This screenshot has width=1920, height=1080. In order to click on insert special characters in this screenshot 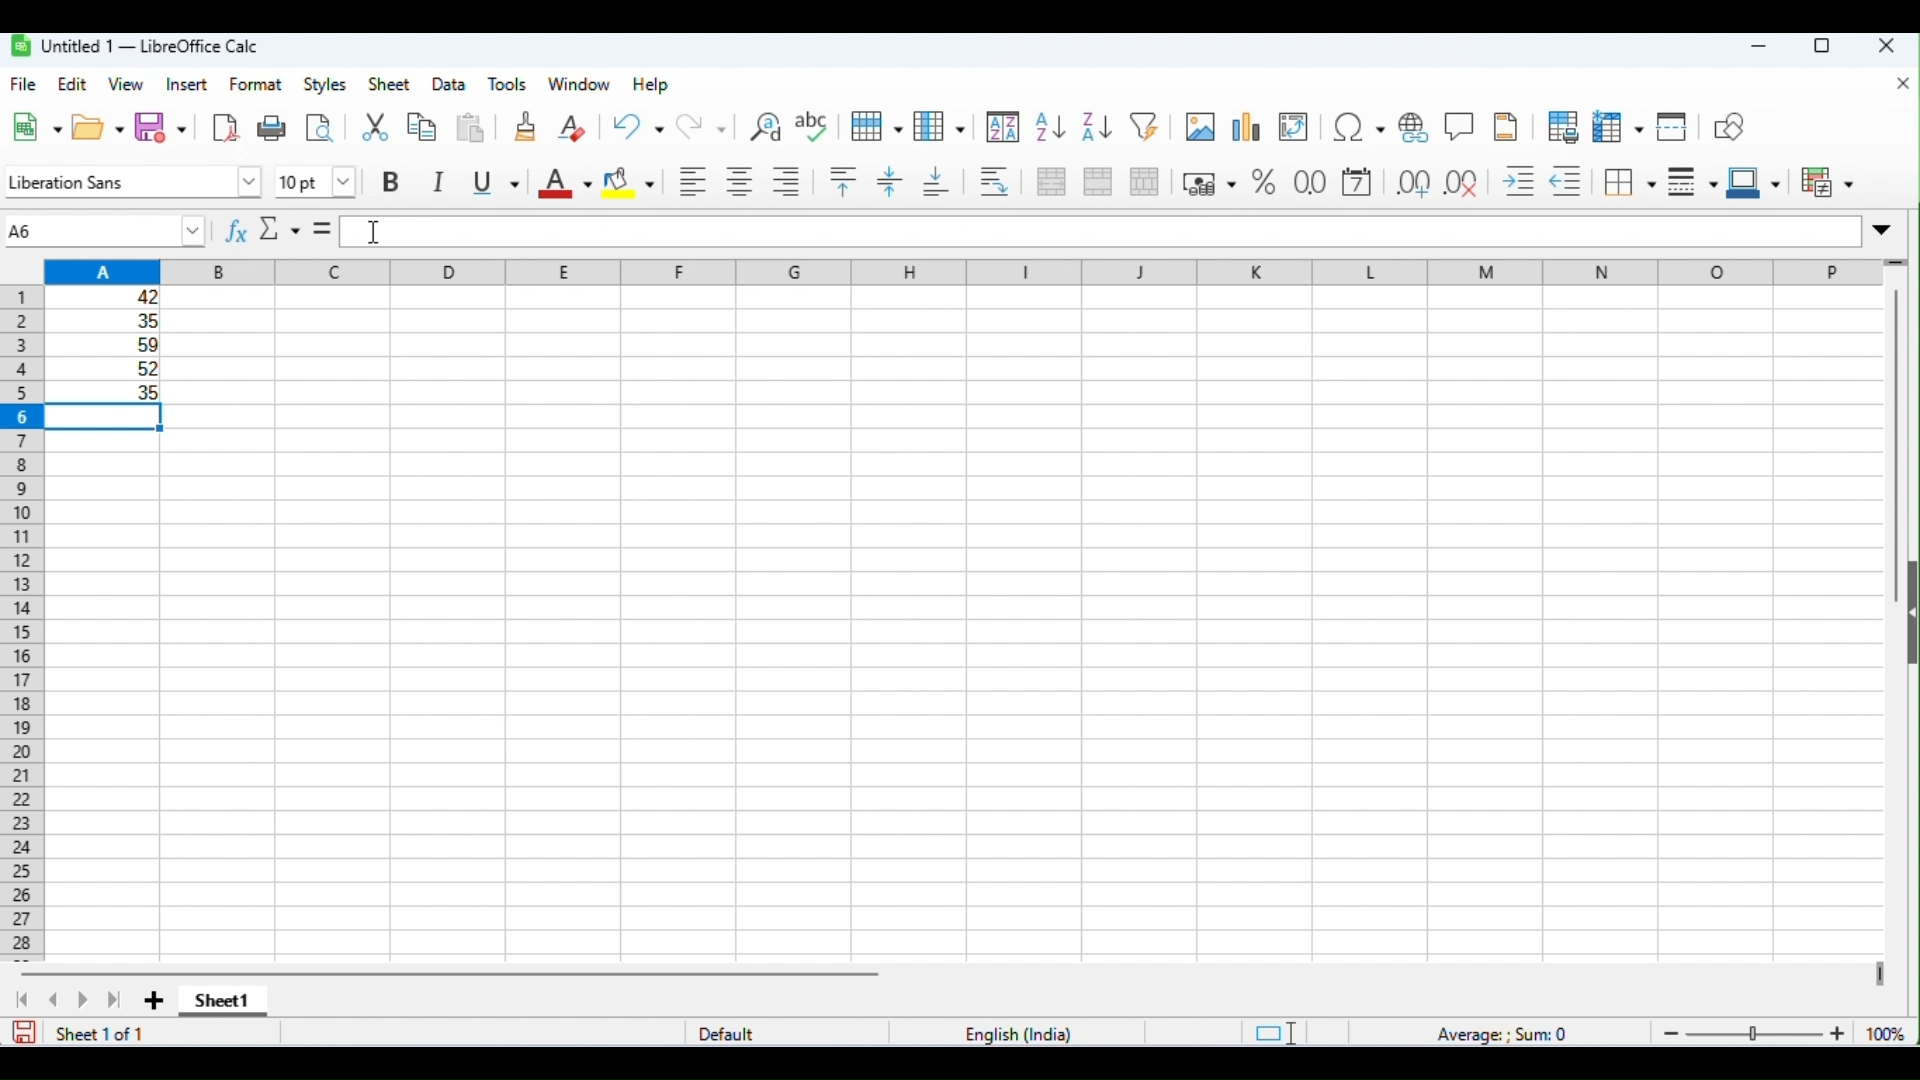, I will do `click(1358, 127)`.